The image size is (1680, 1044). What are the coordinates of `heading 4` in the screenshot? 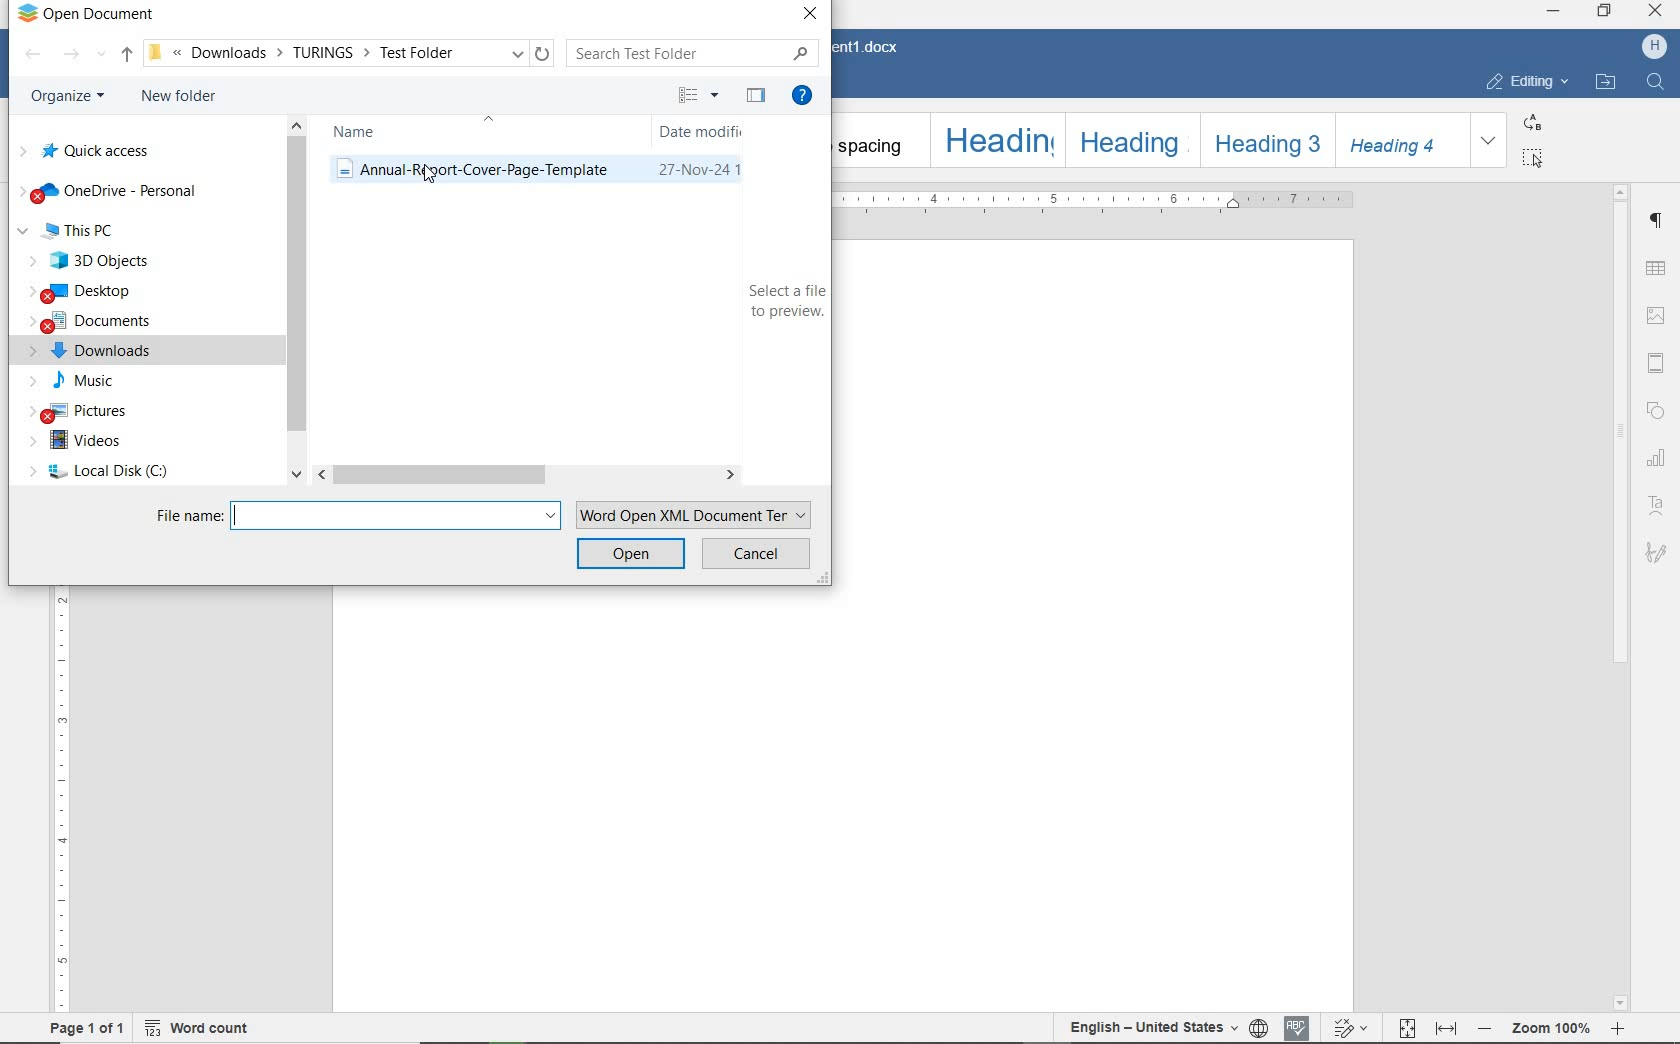 It's located at (1402, 141).